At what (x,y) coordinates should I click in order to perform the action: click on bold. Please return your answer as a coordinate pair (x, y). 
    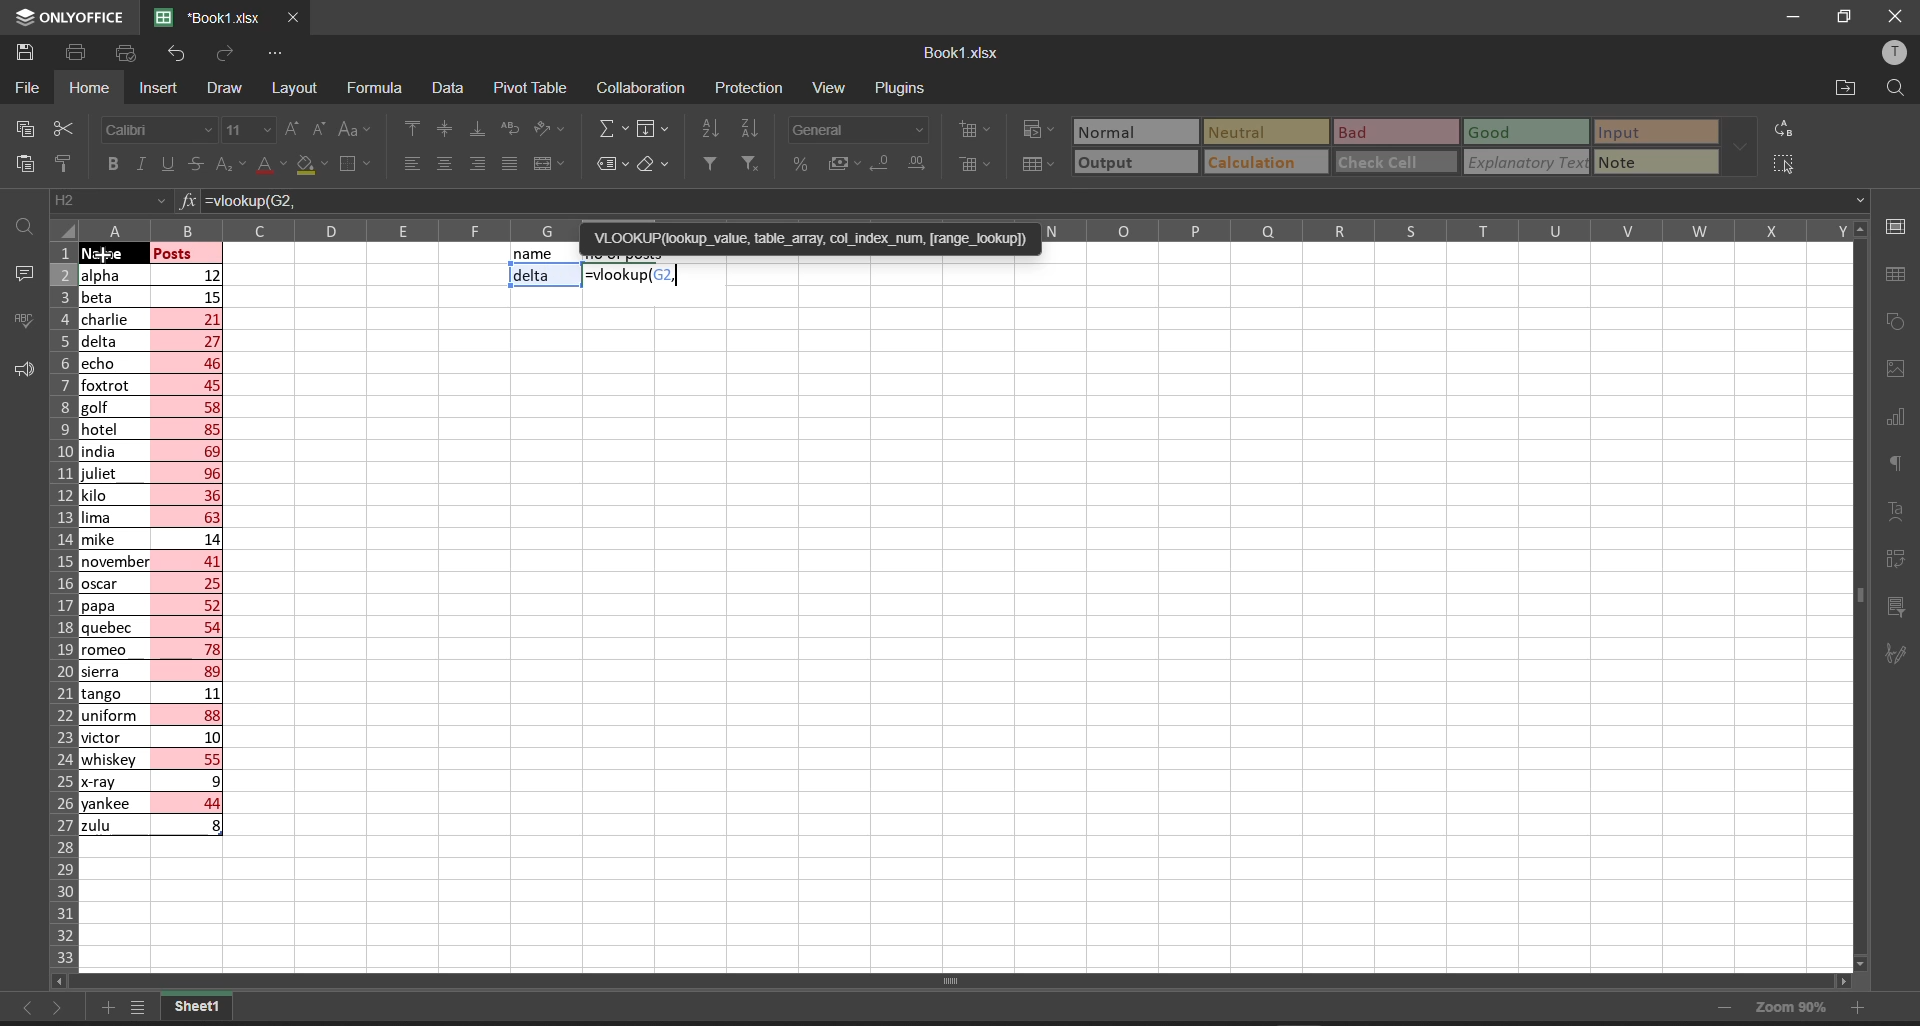
    Looking at the image, I should click on (112, 164).